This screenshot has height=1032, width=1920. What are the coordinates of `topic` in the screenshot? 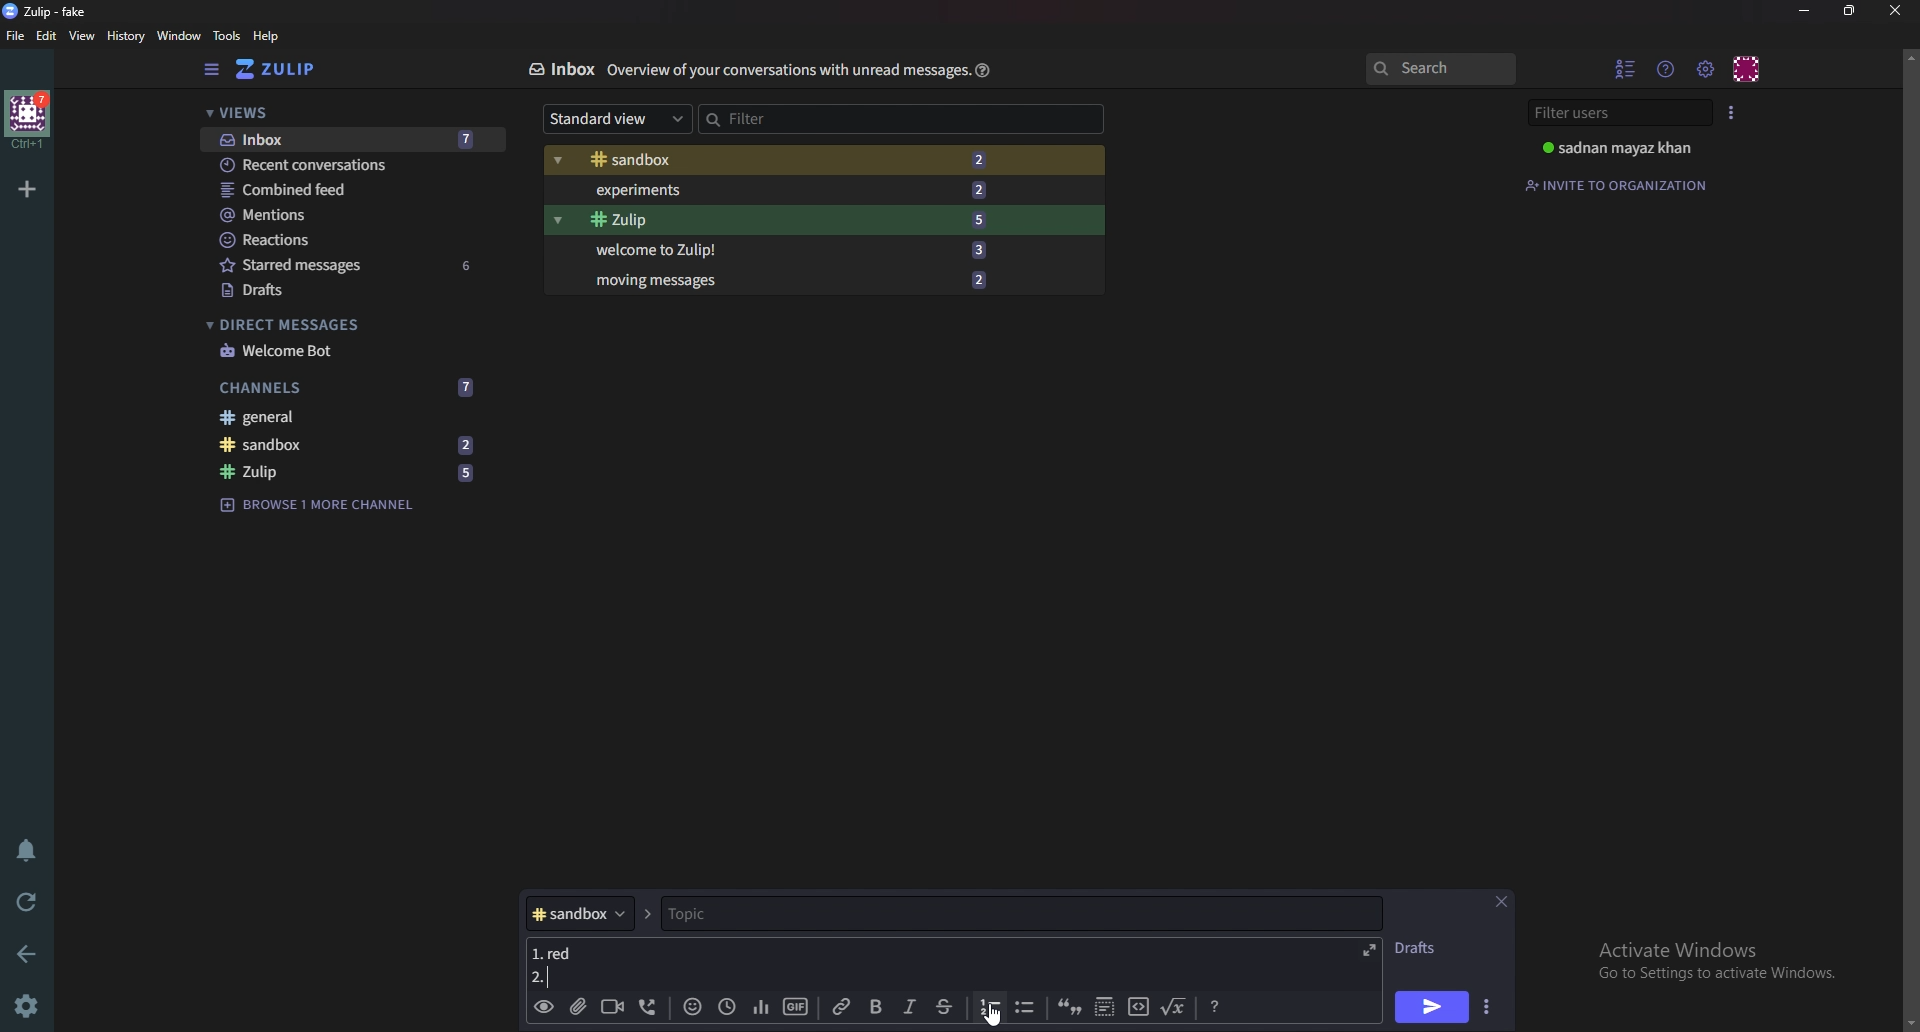 It's located at (758, 914).